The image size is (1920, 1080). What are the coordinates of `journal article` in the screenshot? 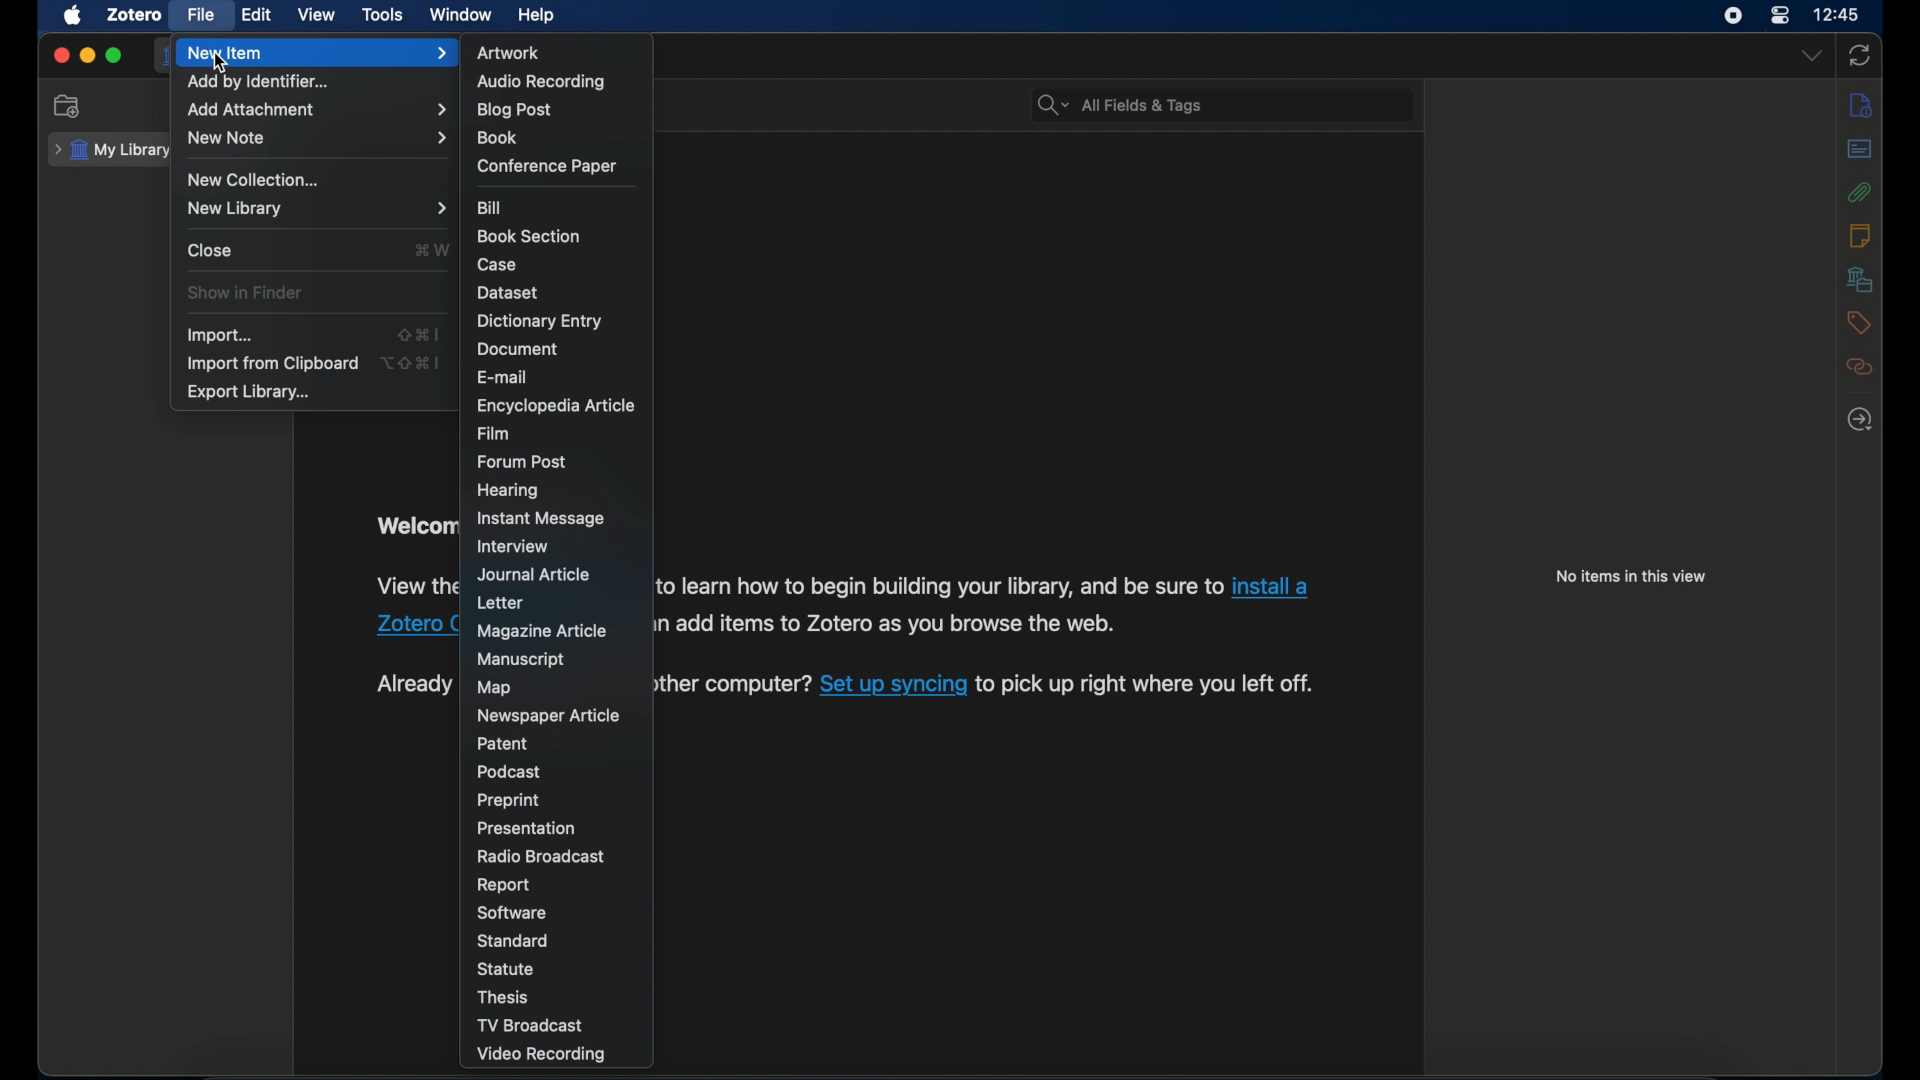 It's located at (535, 574).